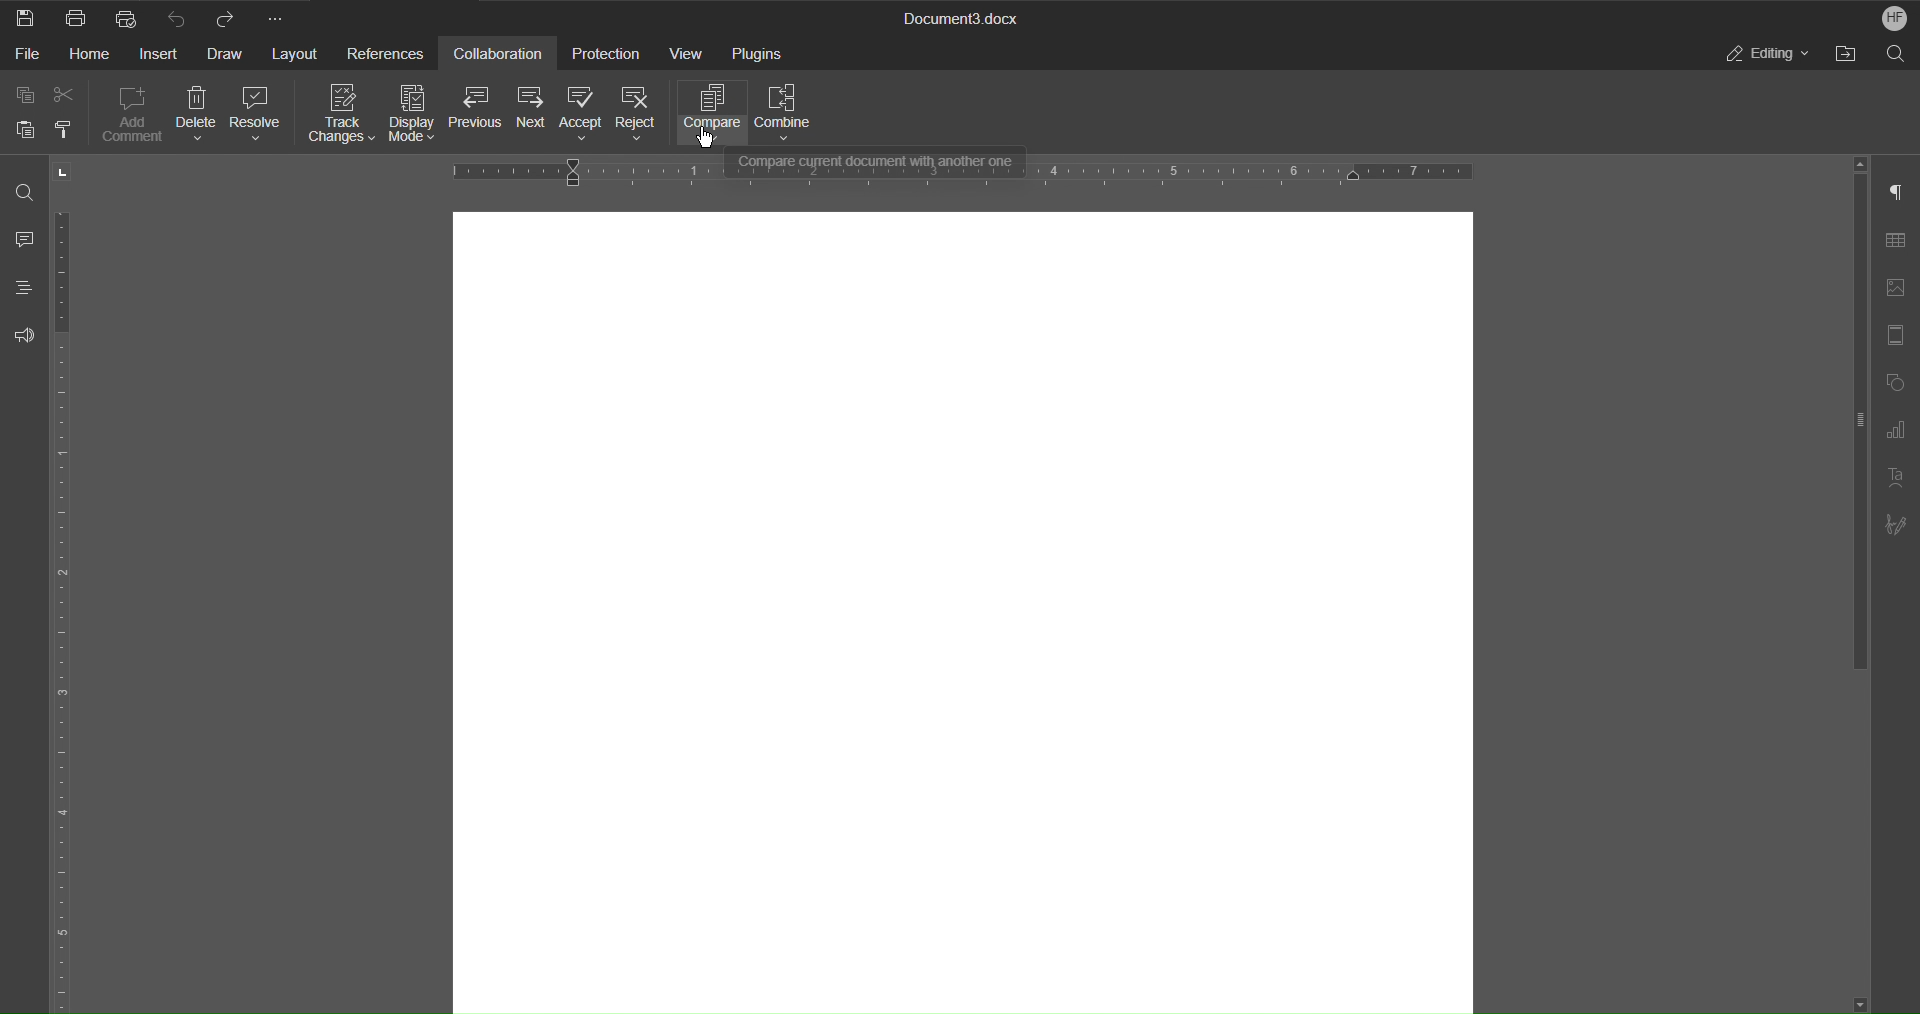 The image size is (1920, 1014). What do you see at coordinates (1765, 55) in the screenshot?
I see `Editing` at bounding box center [1765, 55].